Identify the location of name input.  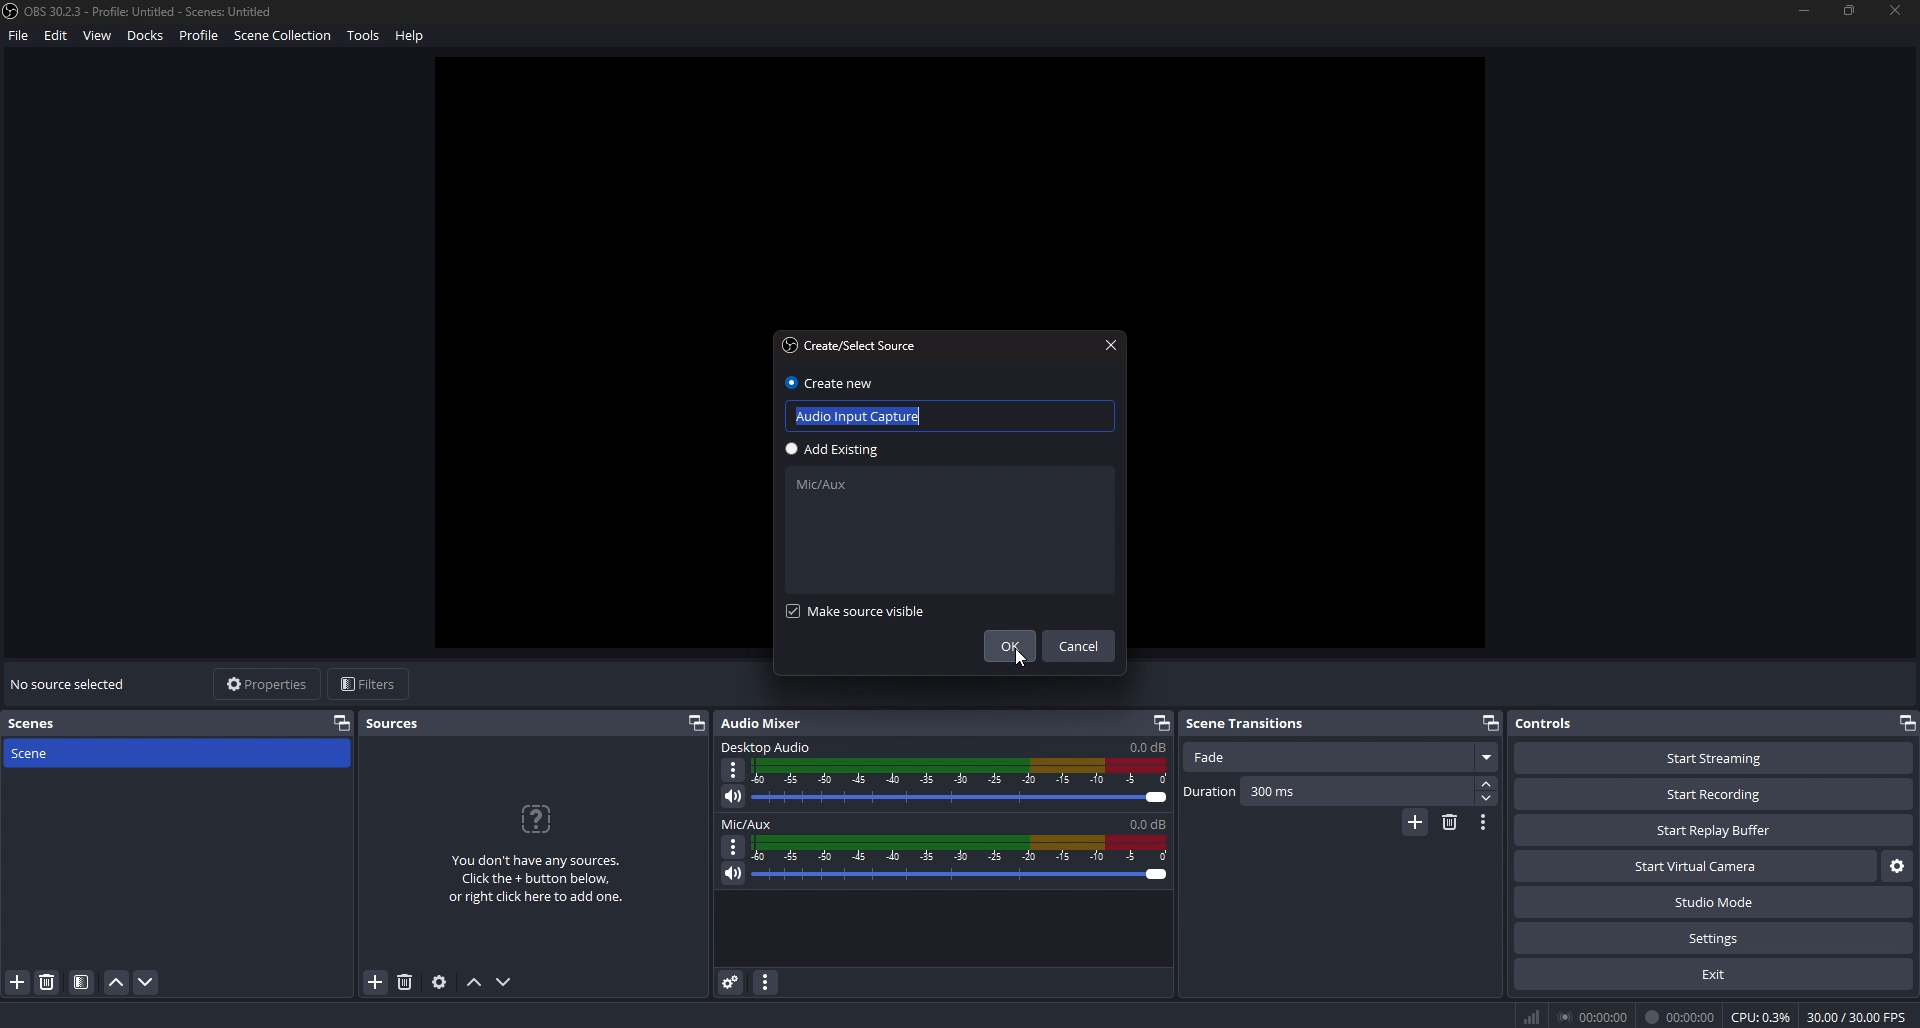
(864, 416).